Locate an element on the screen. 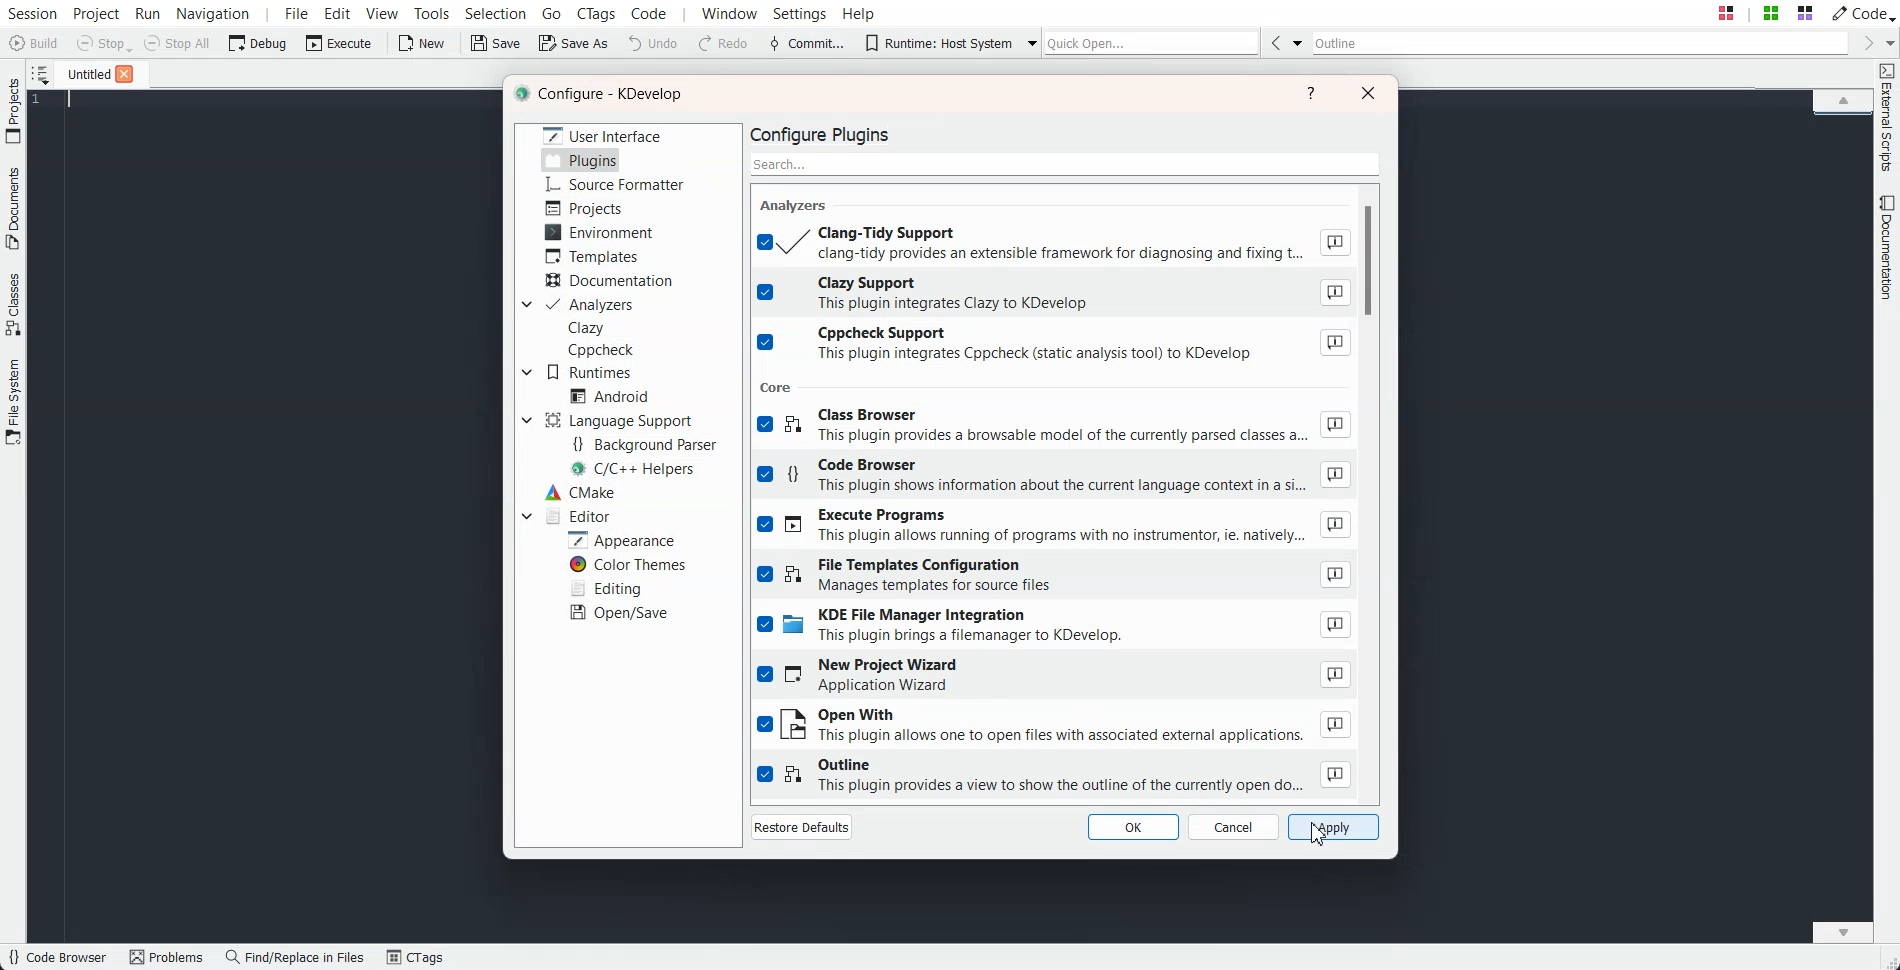 The image size is (1900, 970). Drop down box is located at coordinates (527, 372).